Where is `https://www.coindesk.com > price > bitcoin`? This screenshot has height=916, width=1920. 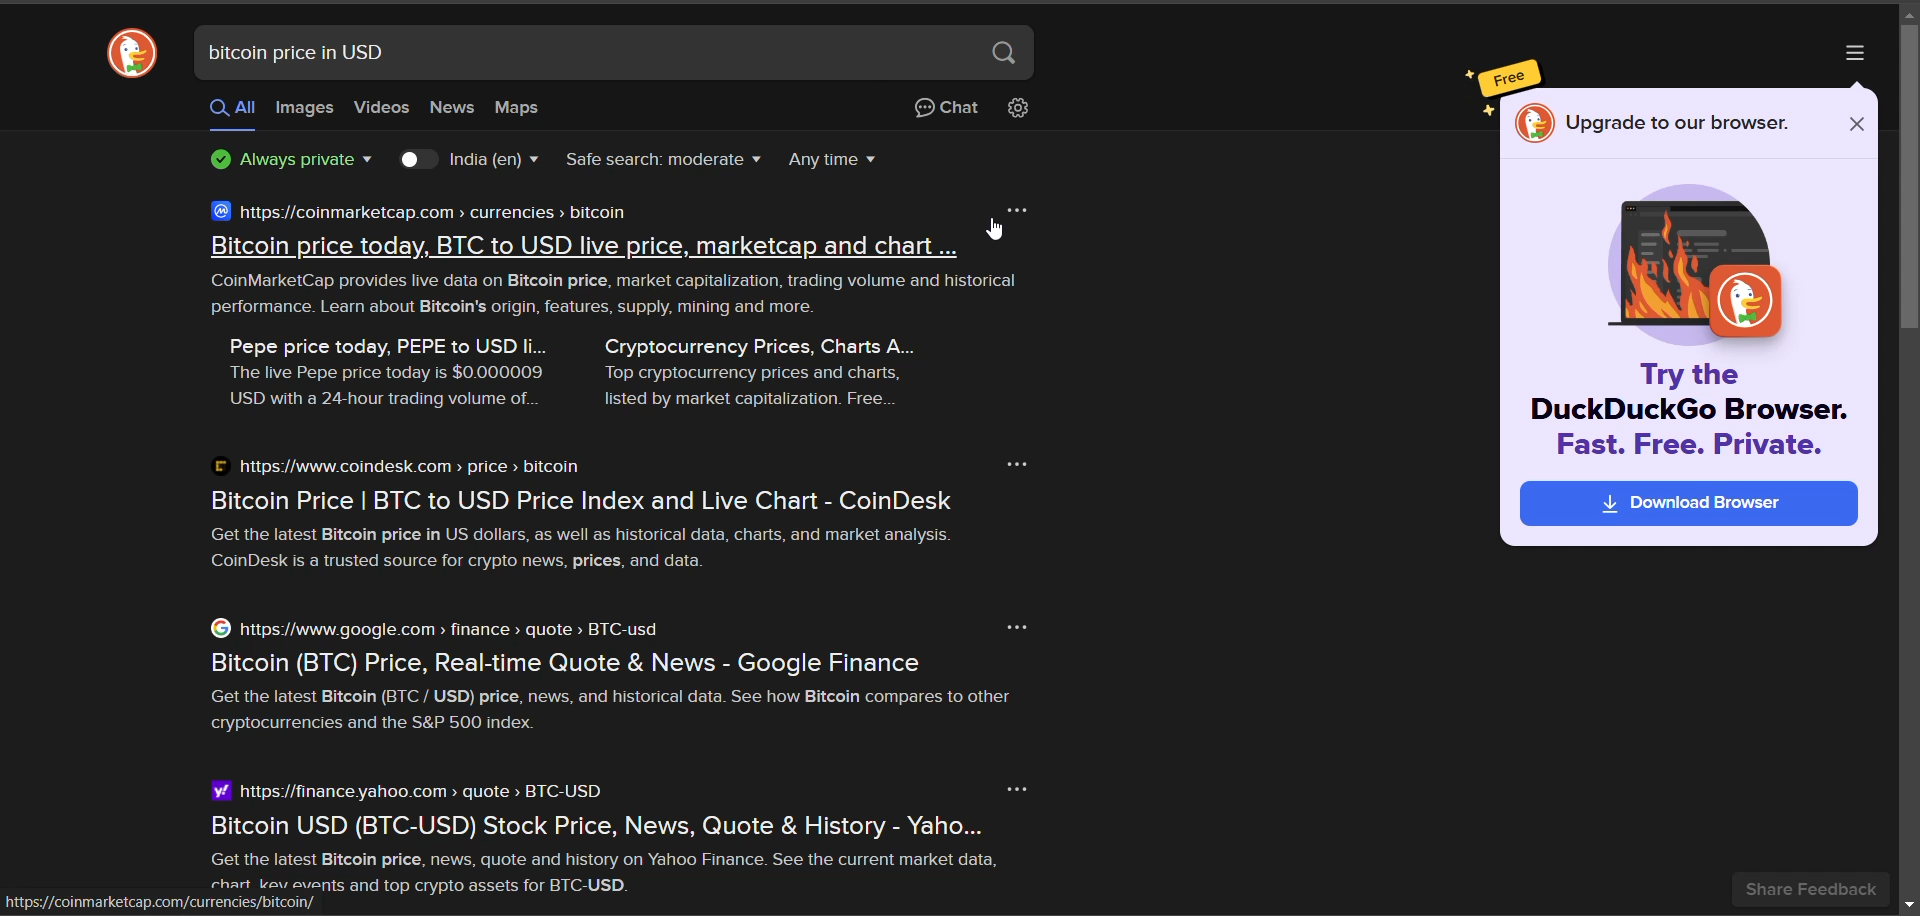
https://www.coindesk.com > price > bitcoin is located at coordinates (395, 464).